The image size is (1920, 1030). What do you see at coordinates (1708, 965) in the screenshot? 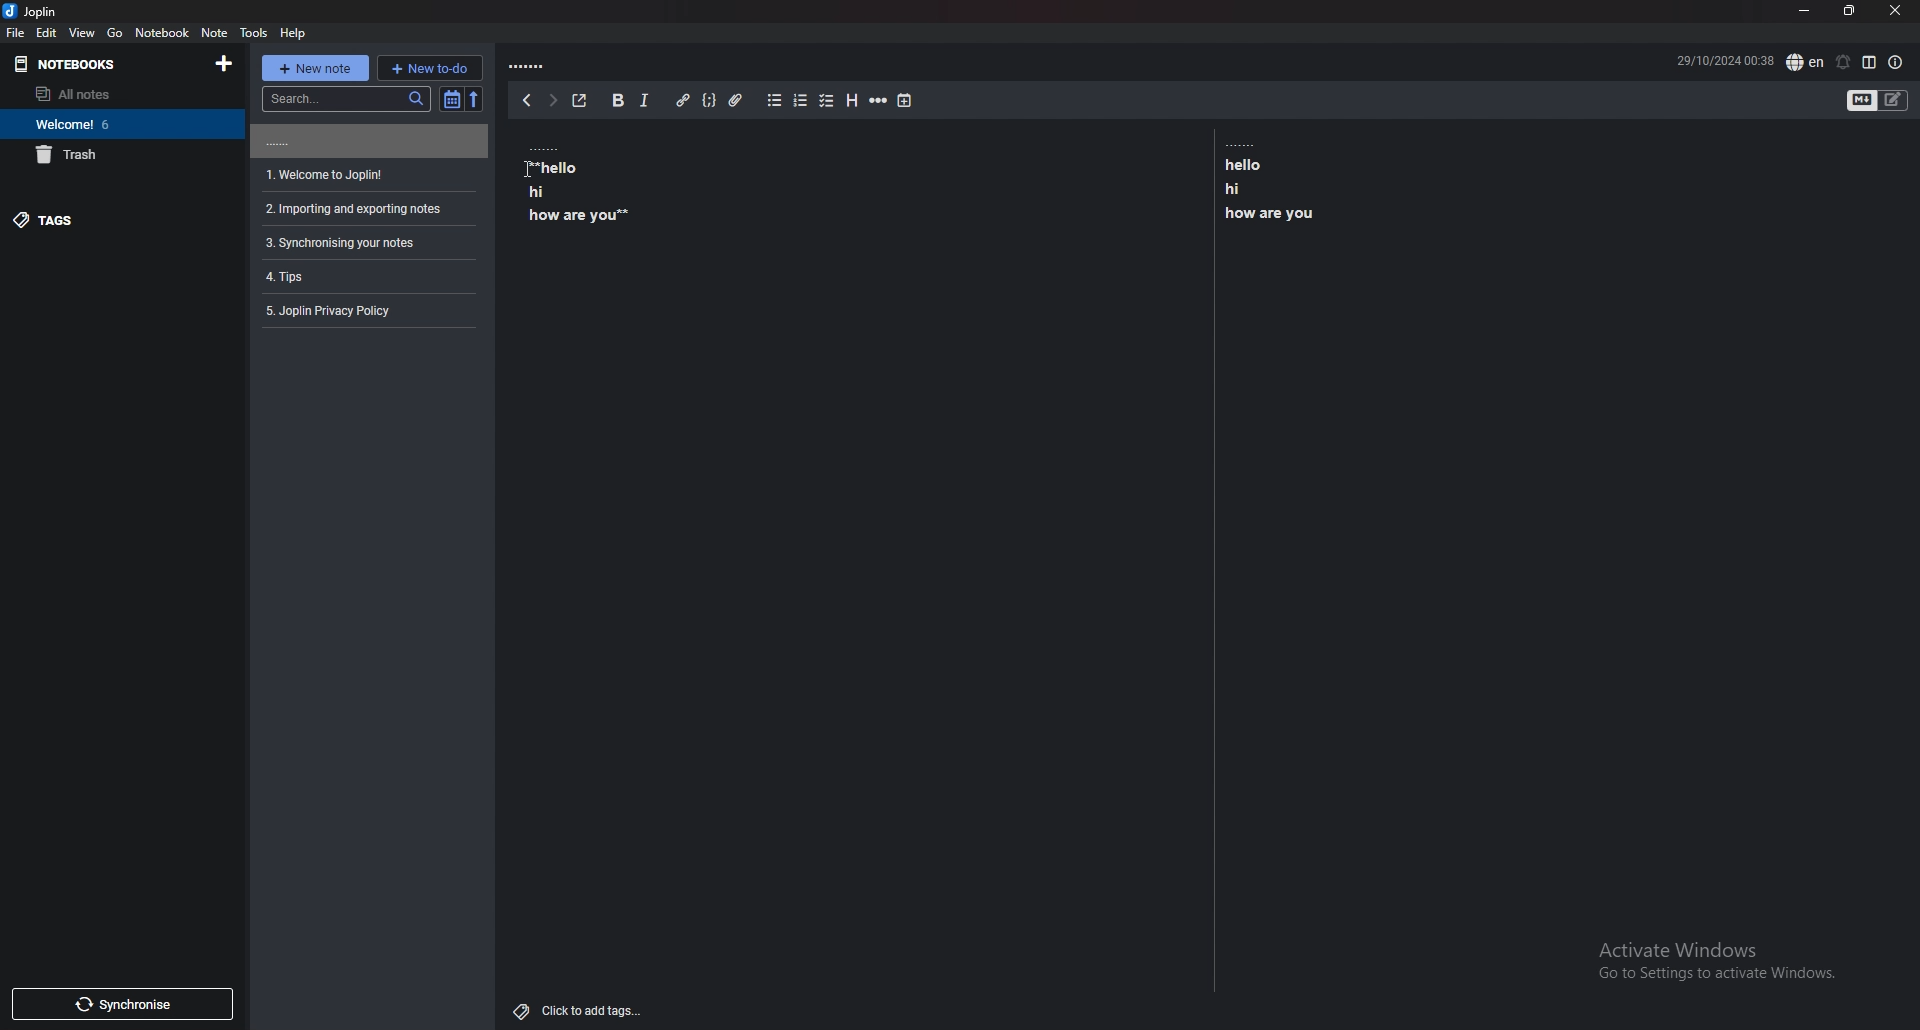
I see `` at bounding box center [1708, 965].